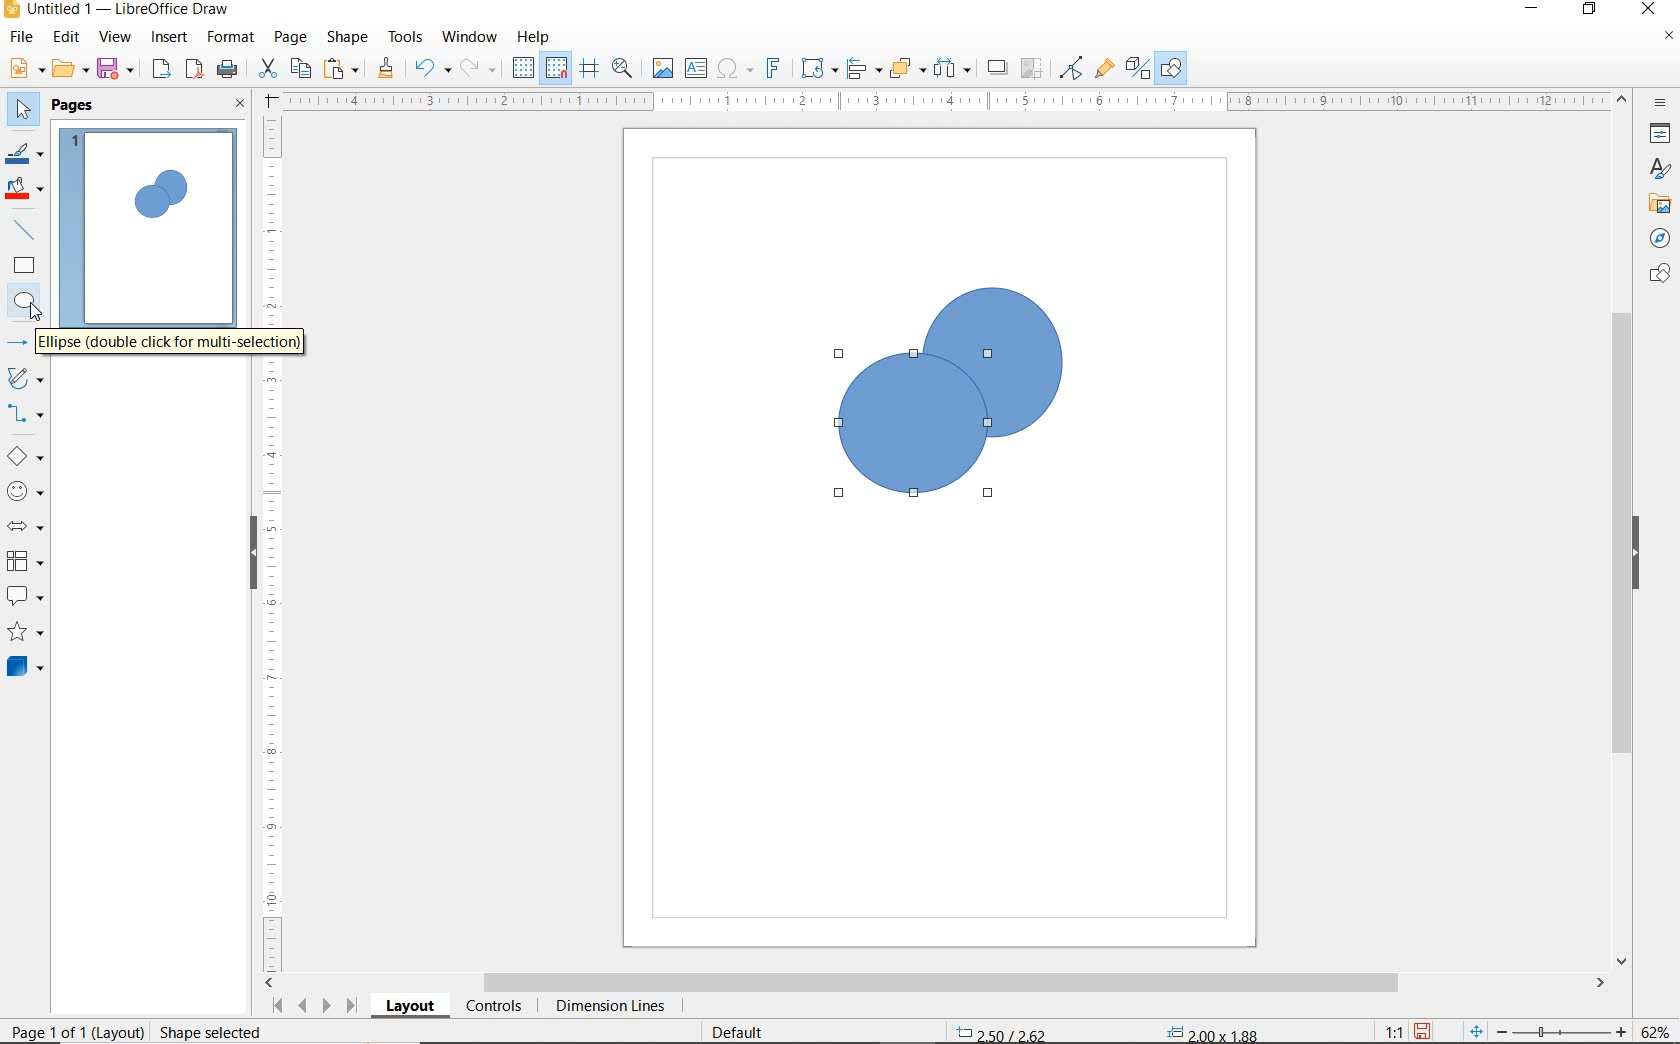 The height and width of the screenshot is (1044, 1680). I want to click on STANDARD SELECTION, so click(1107, 1027).